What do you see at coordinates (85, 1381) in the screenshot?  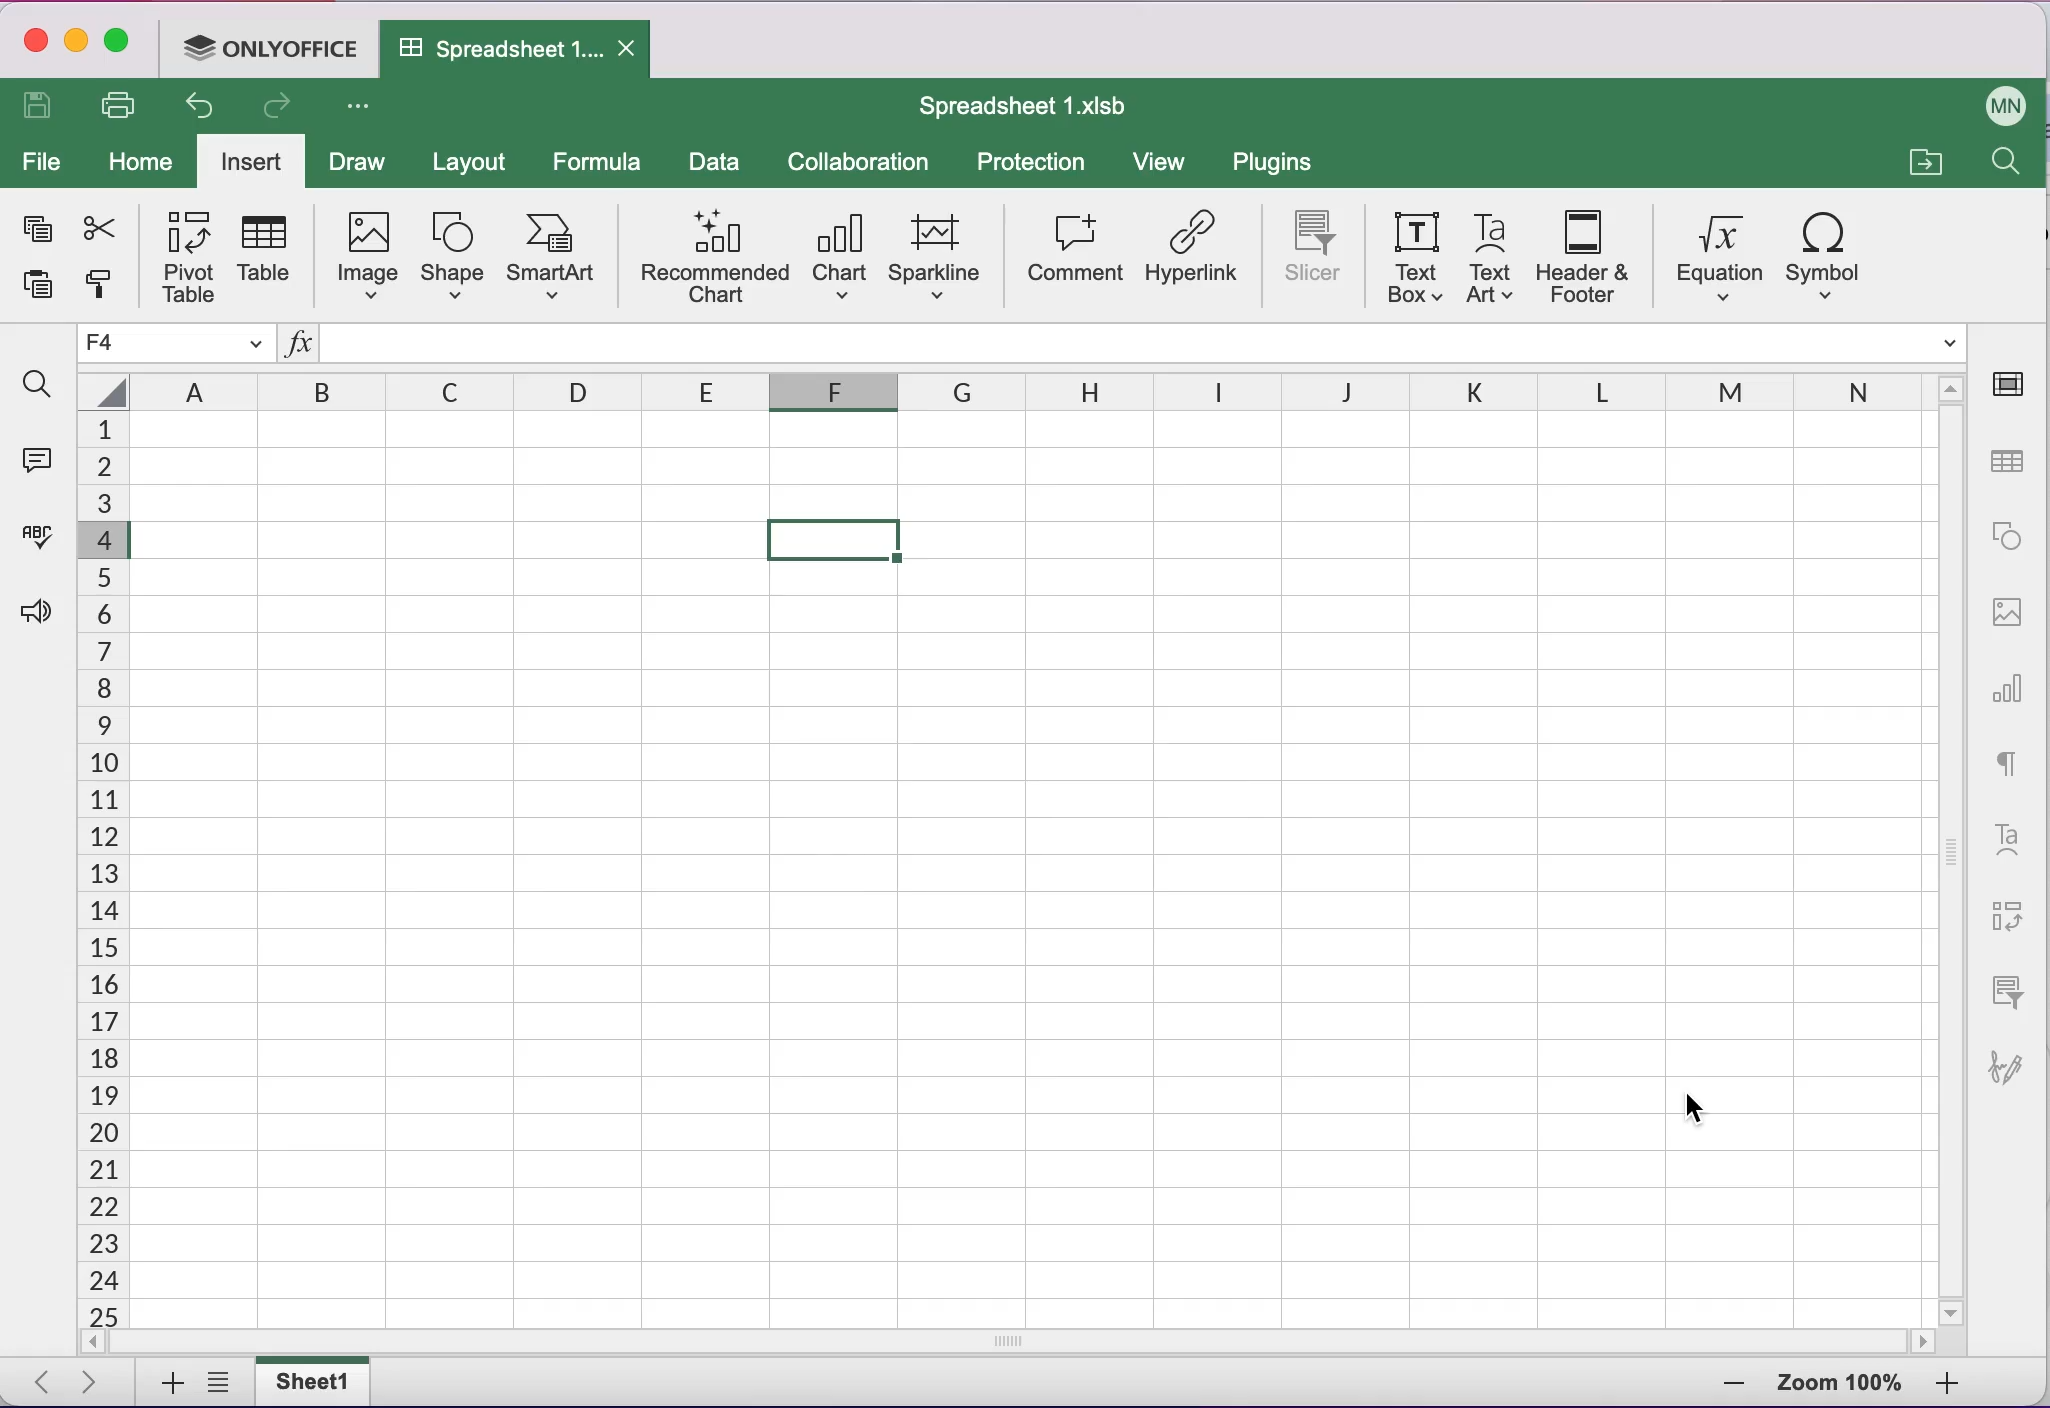 I see `next sheet` at bounding box center [85, 1381].